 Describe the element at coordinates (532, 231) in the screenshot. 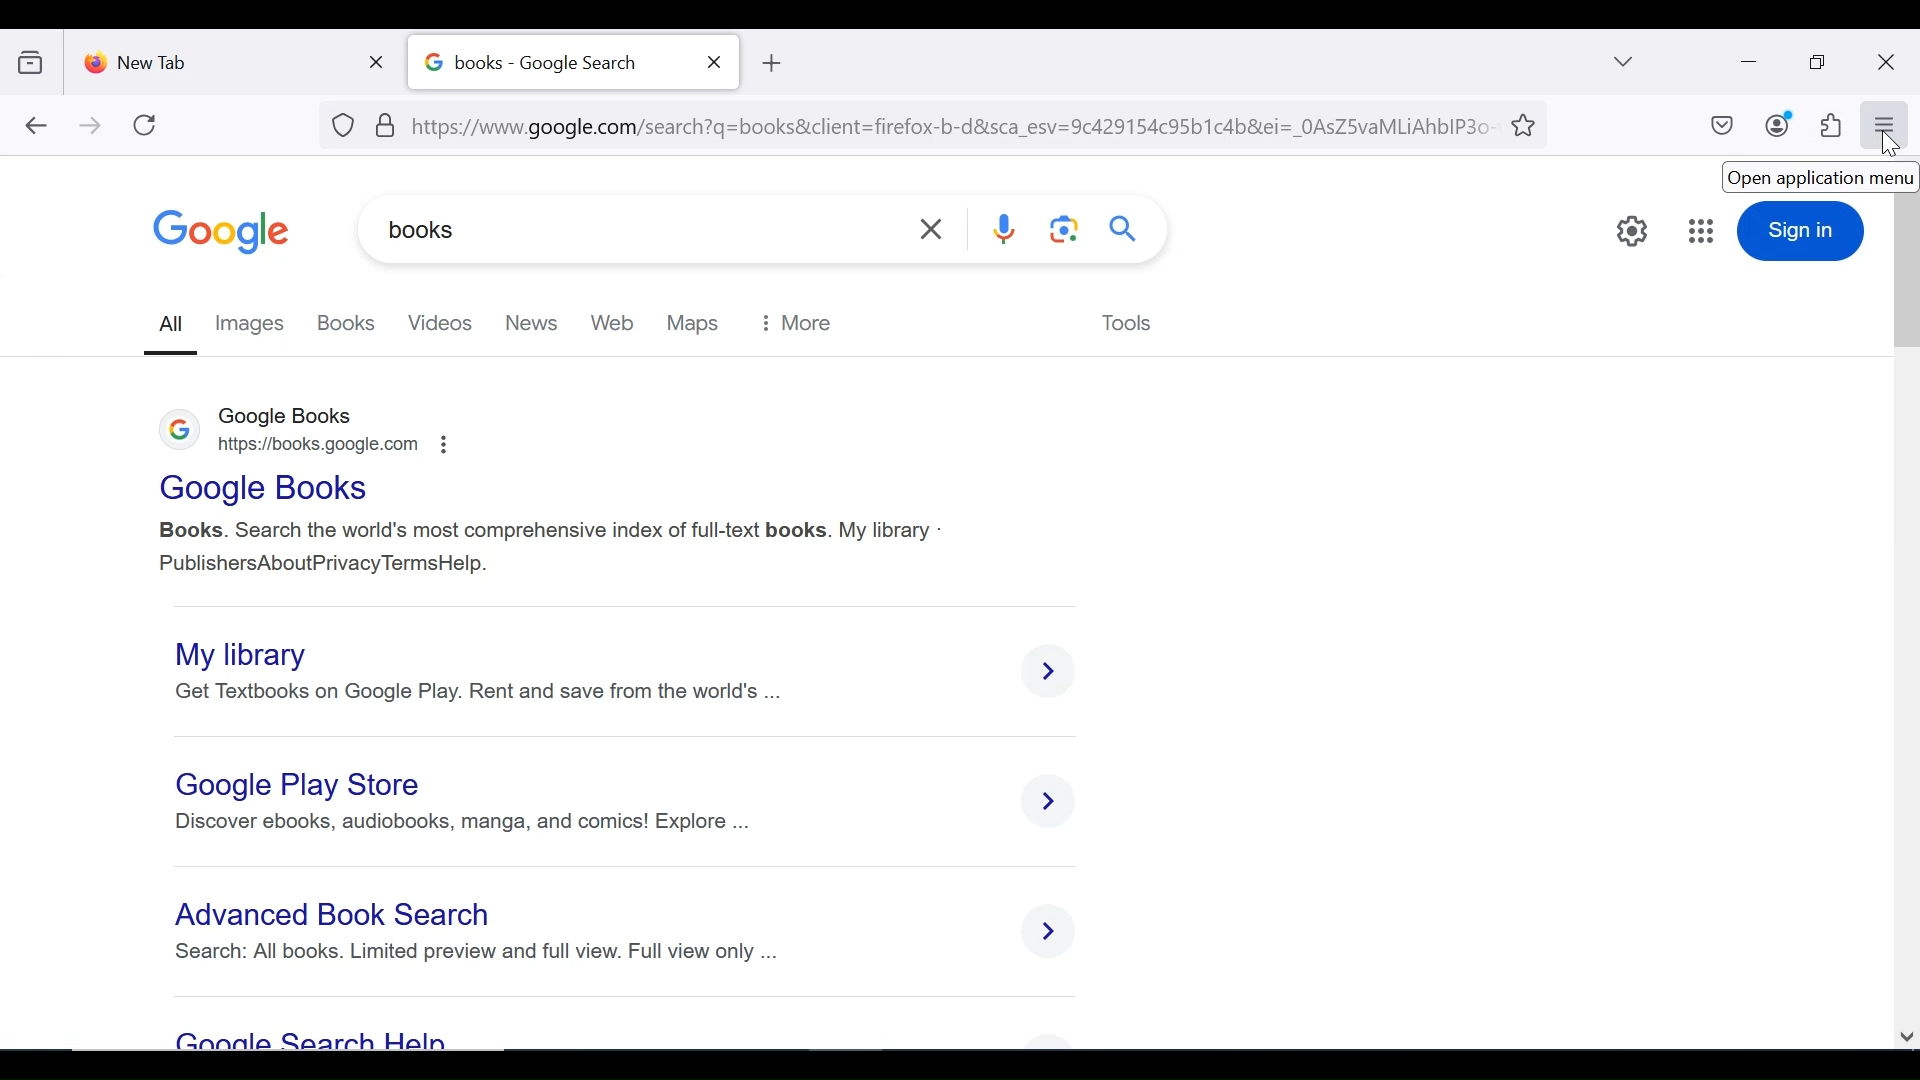

I see `books` at that location.